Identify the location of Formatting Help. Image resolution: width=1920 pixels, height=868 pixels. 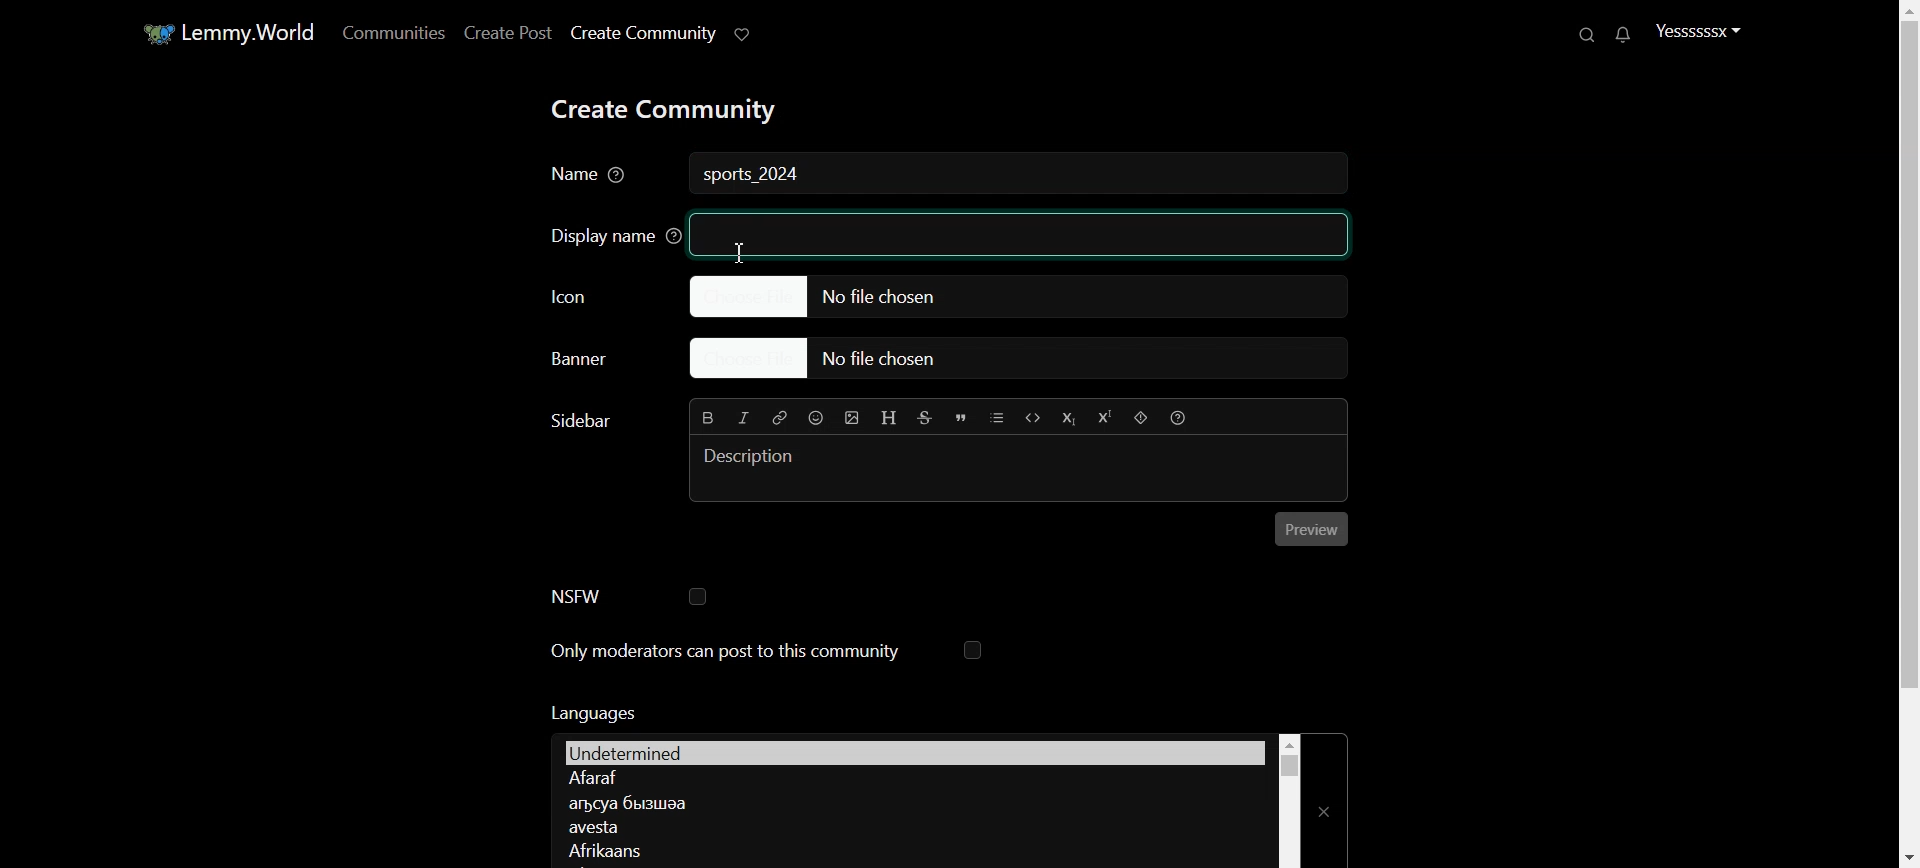
(1177, 417).